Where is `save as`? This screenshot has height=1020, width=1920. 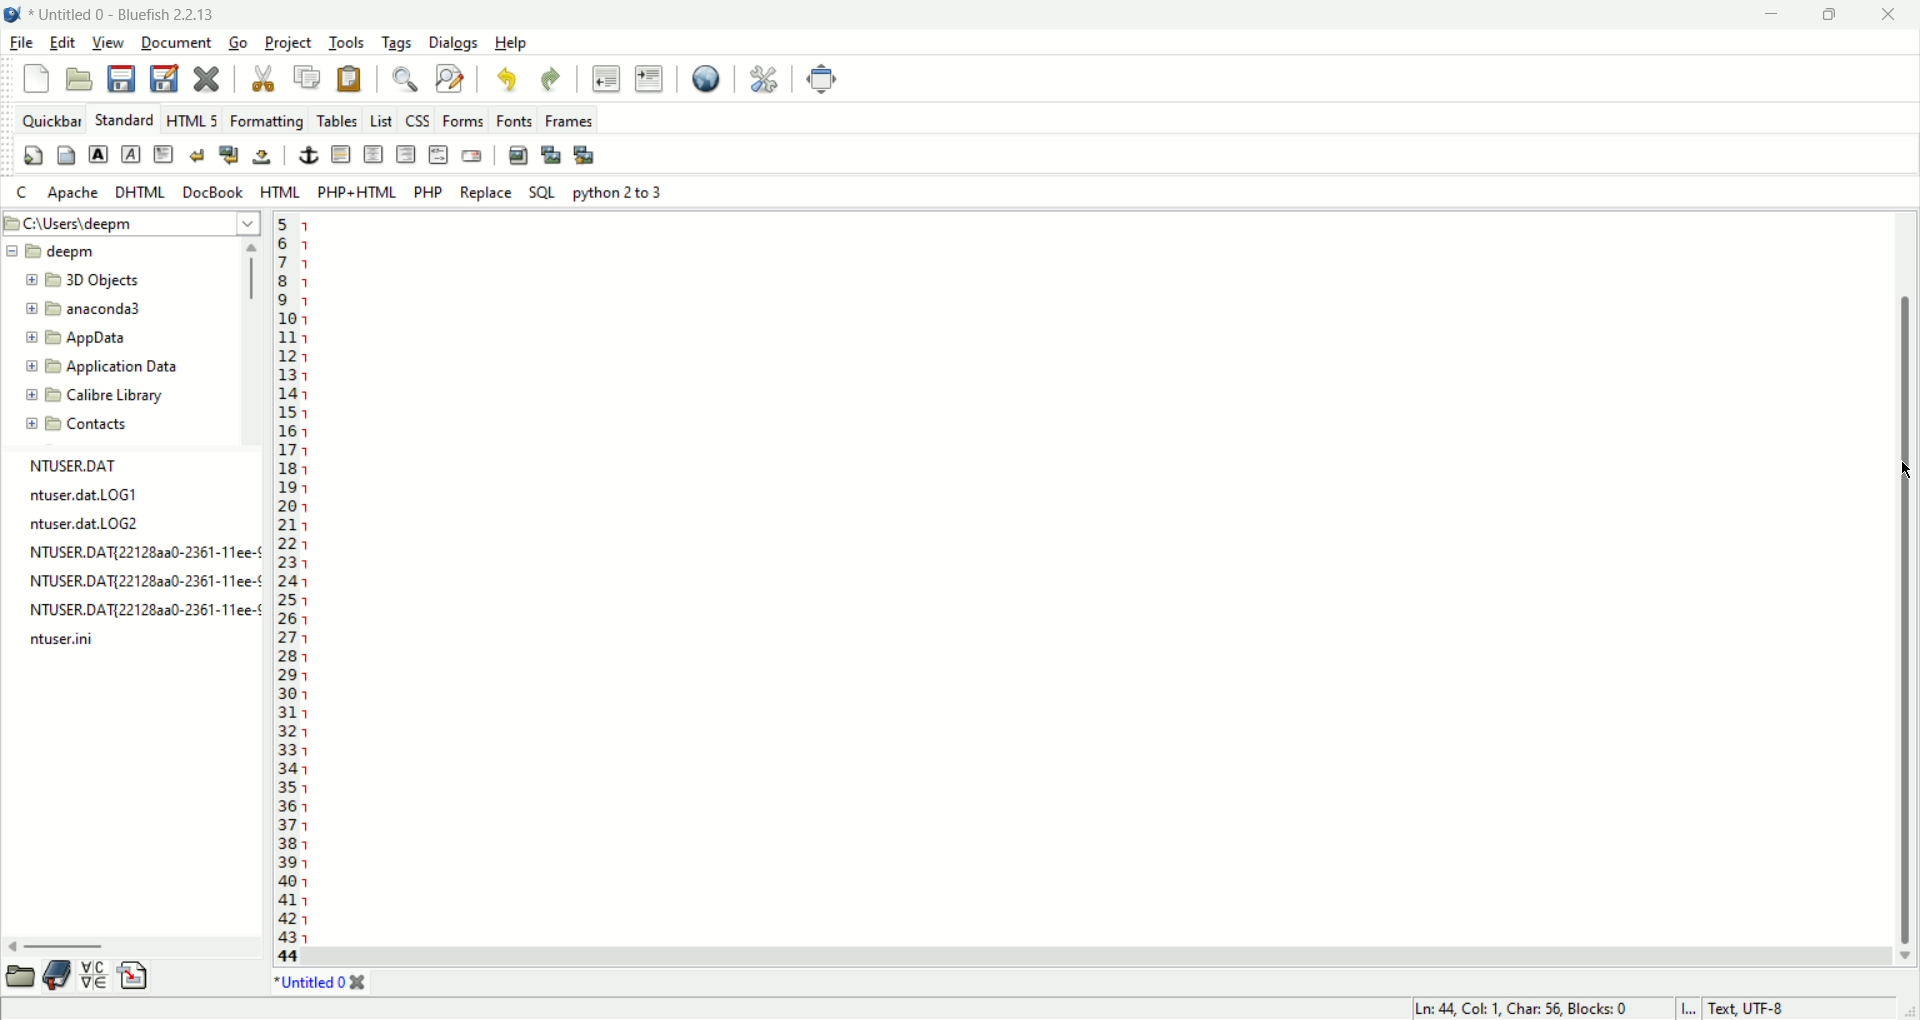 save as is located at coordinates (163, 78).